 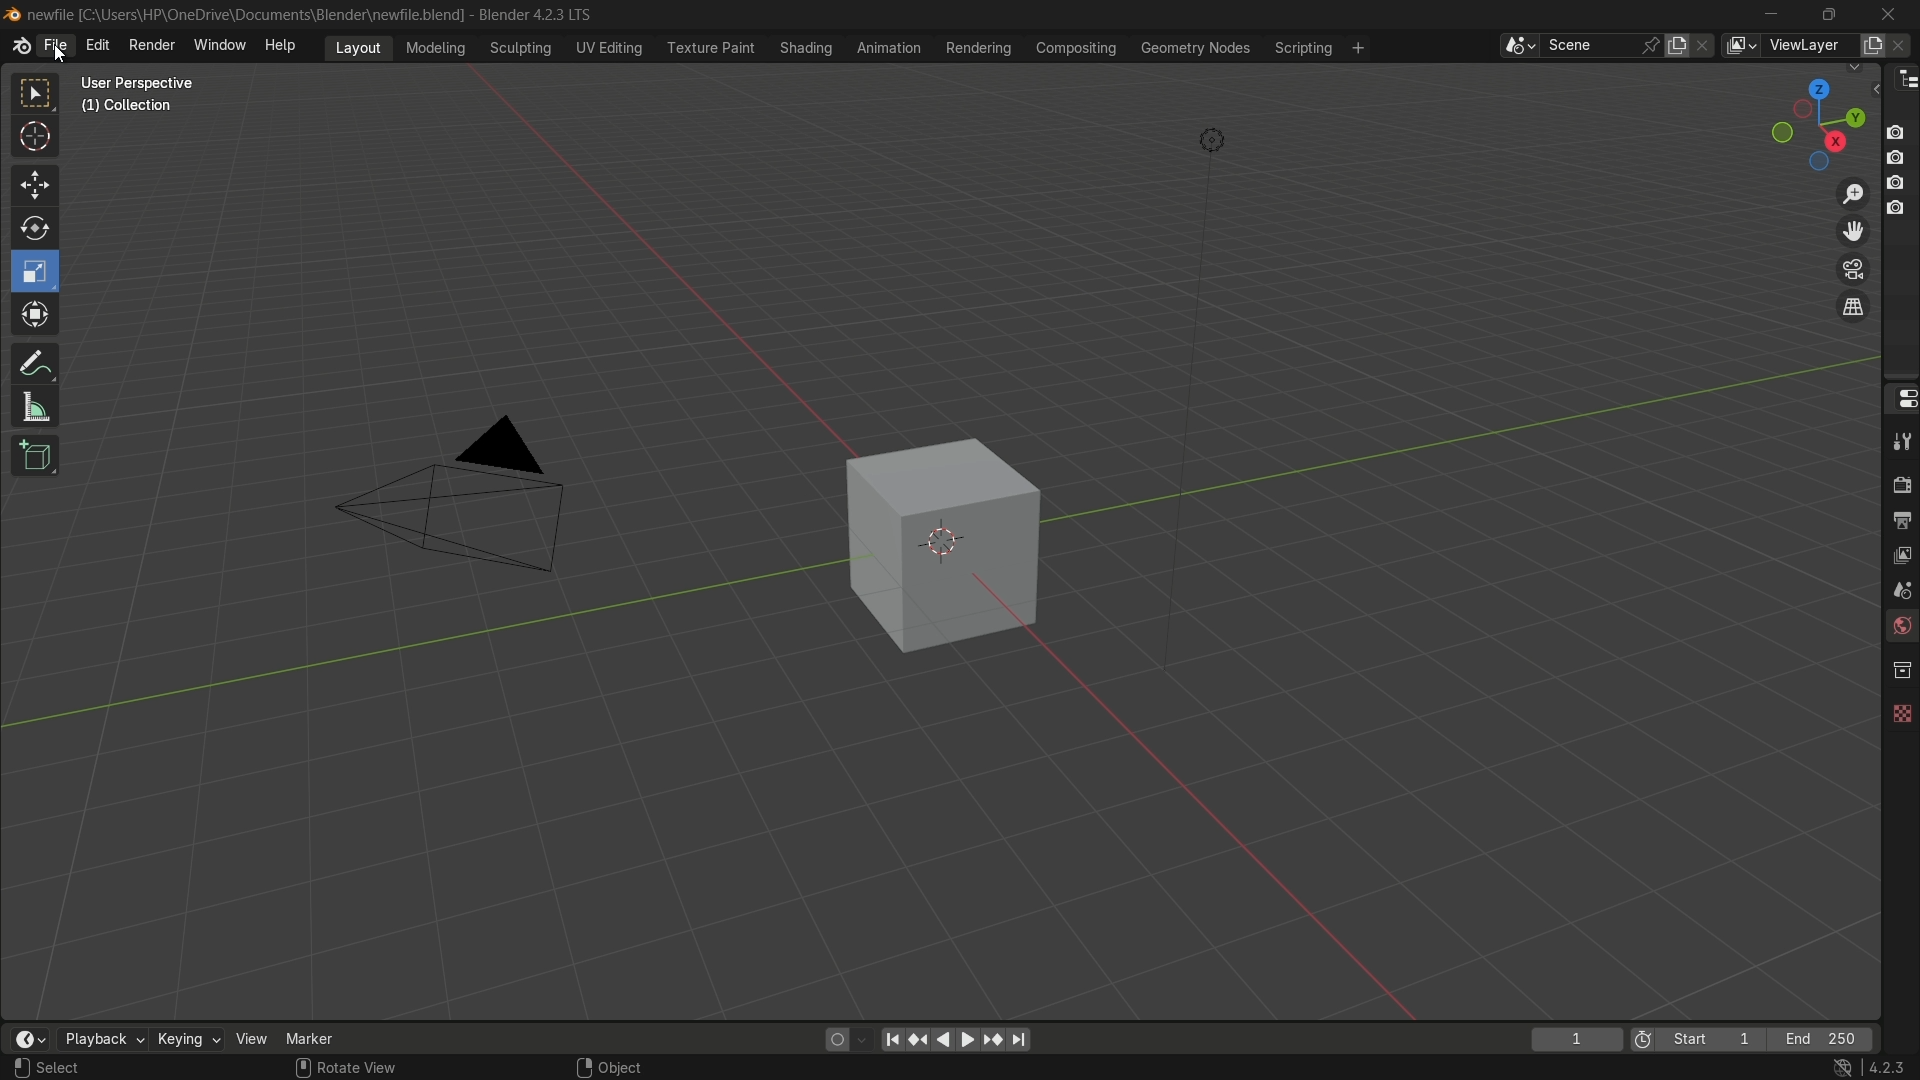 I want to click on jump to keyframe, so click(x=919, y=1037).